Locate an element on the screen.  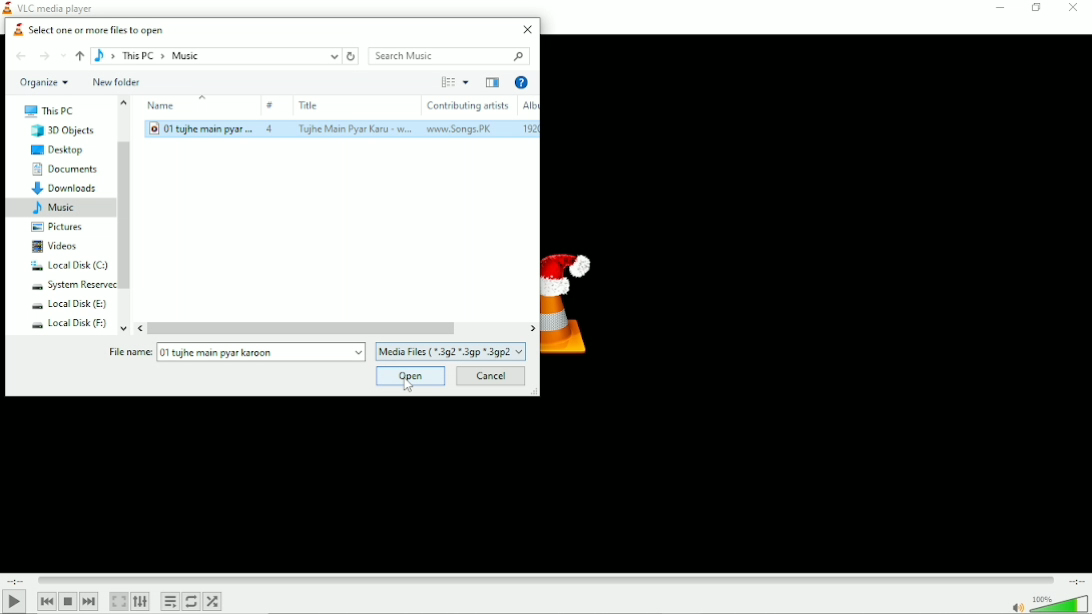
Forward is located at coordinates (43, 56).